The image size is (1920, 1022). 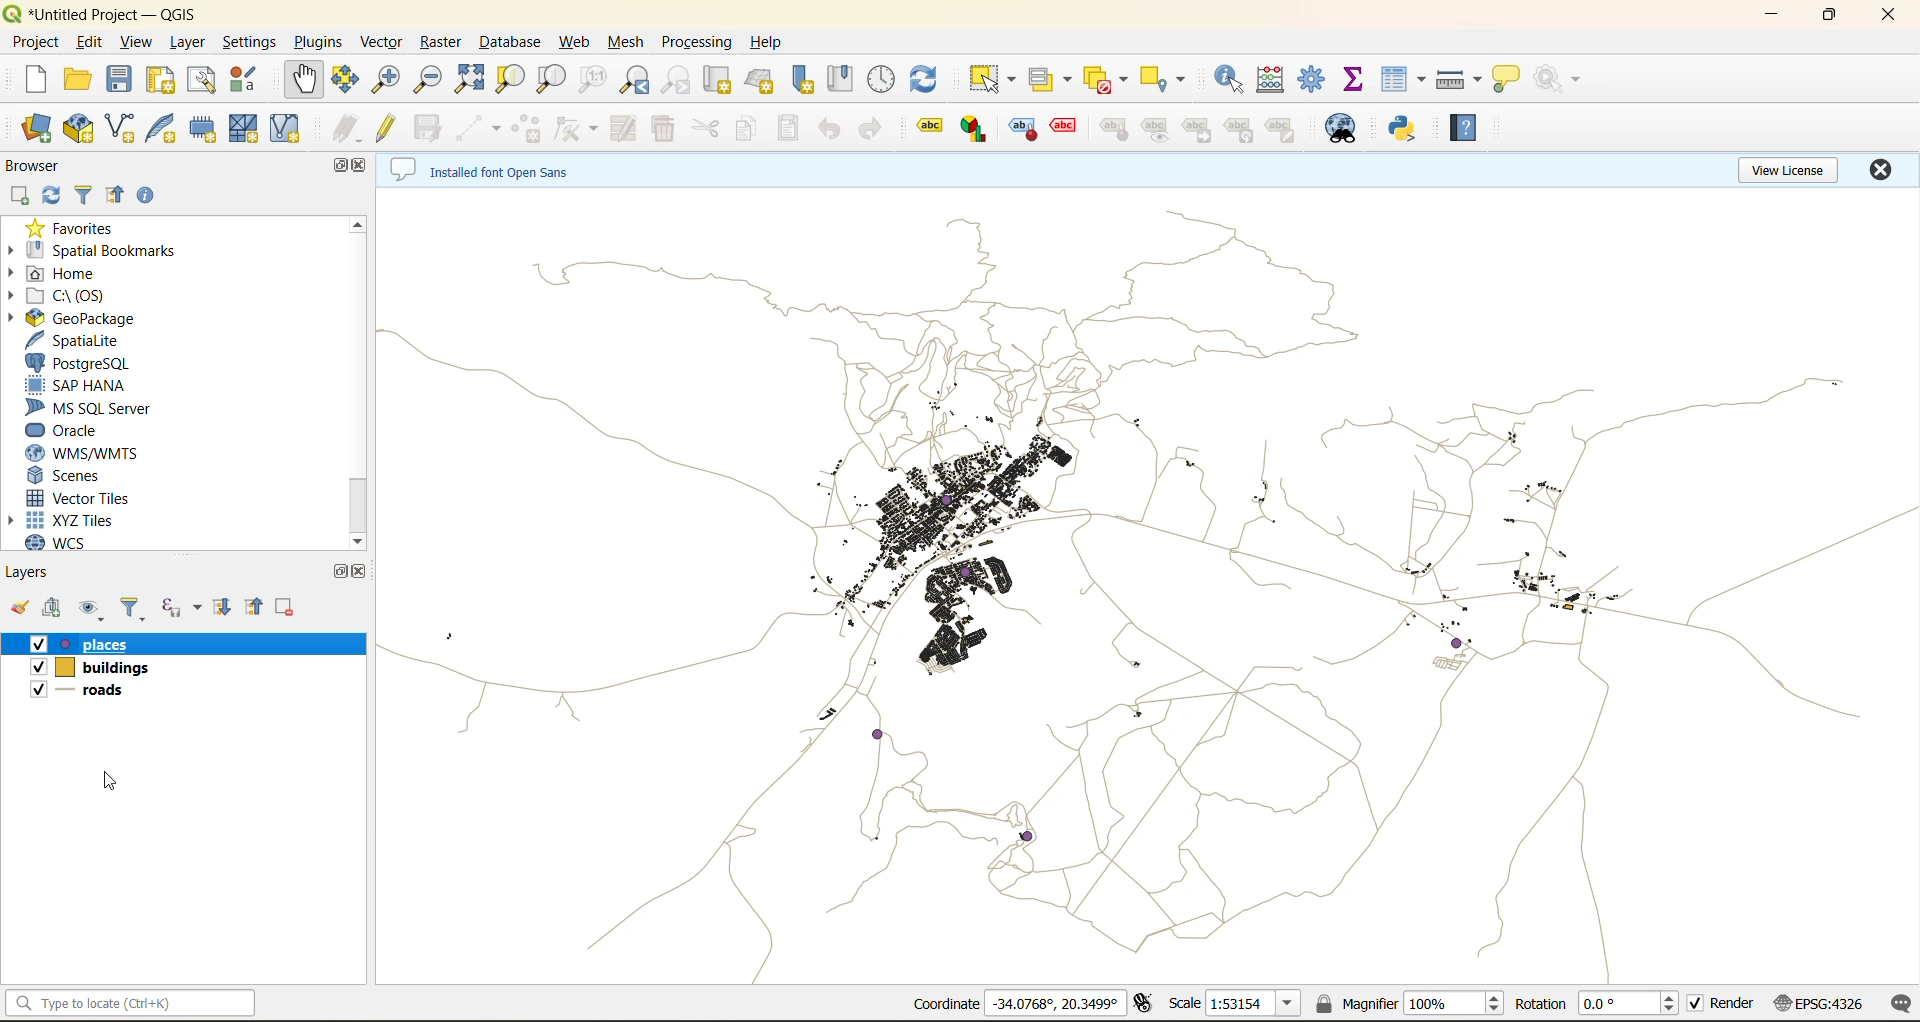 What do you see at coordinates (166, 126) in the screenshot?
I see `new spatialite layer` at bounding box center [166, 126].